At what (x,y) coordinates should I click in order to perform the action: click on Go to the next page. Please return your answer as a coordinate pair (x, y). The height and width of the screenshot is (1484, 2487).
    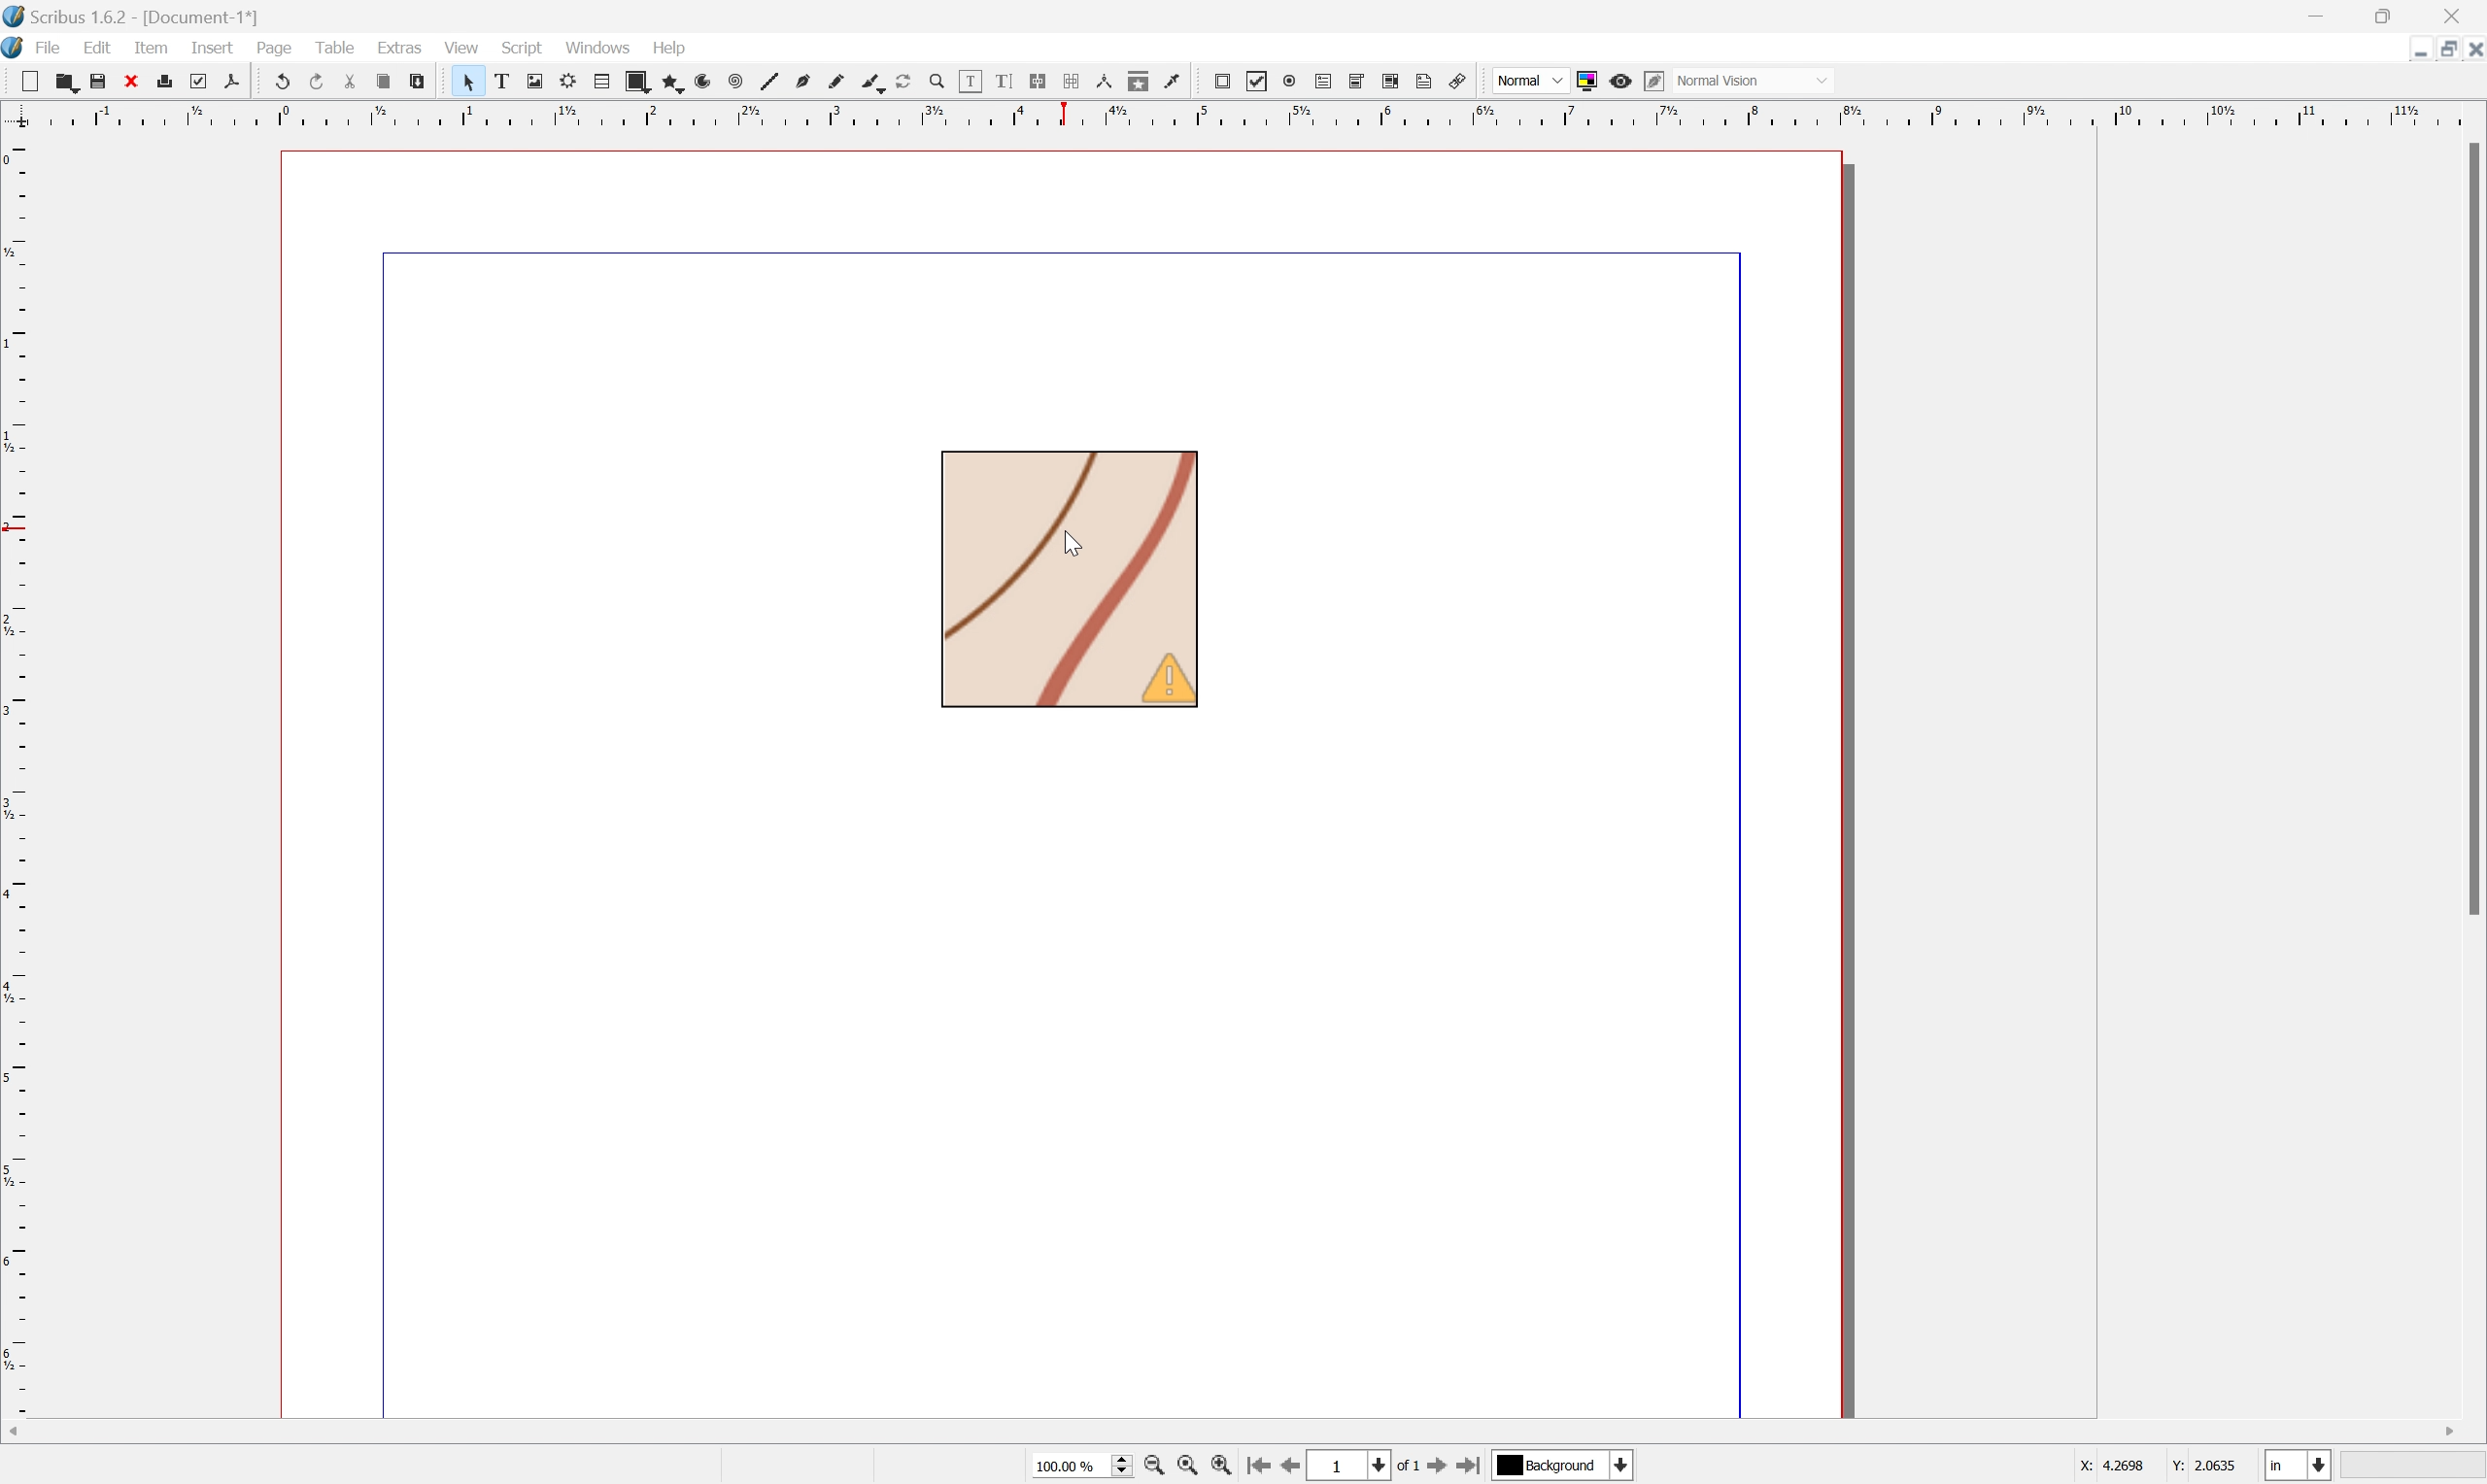
    Looking at the image, I should click on (1438, 1470).